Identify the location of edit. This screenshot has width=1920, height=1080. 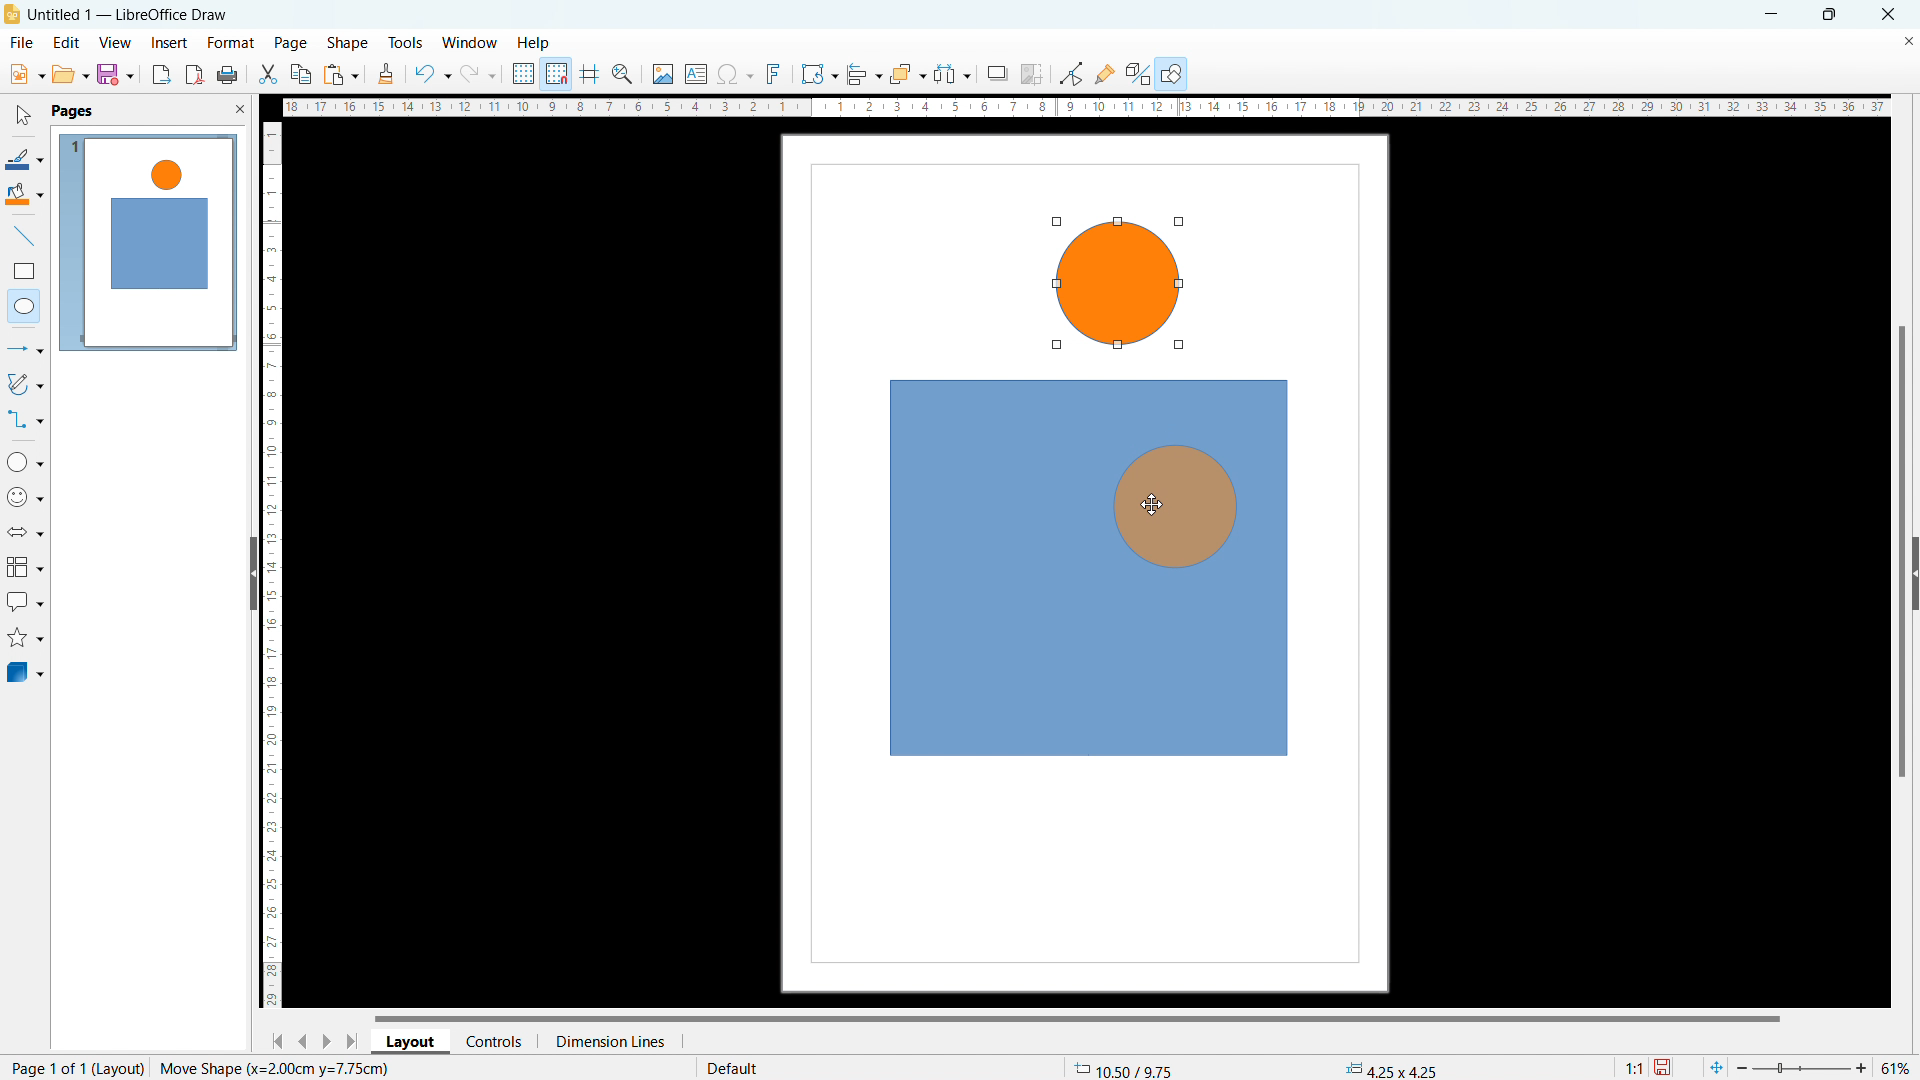
(67, 41).